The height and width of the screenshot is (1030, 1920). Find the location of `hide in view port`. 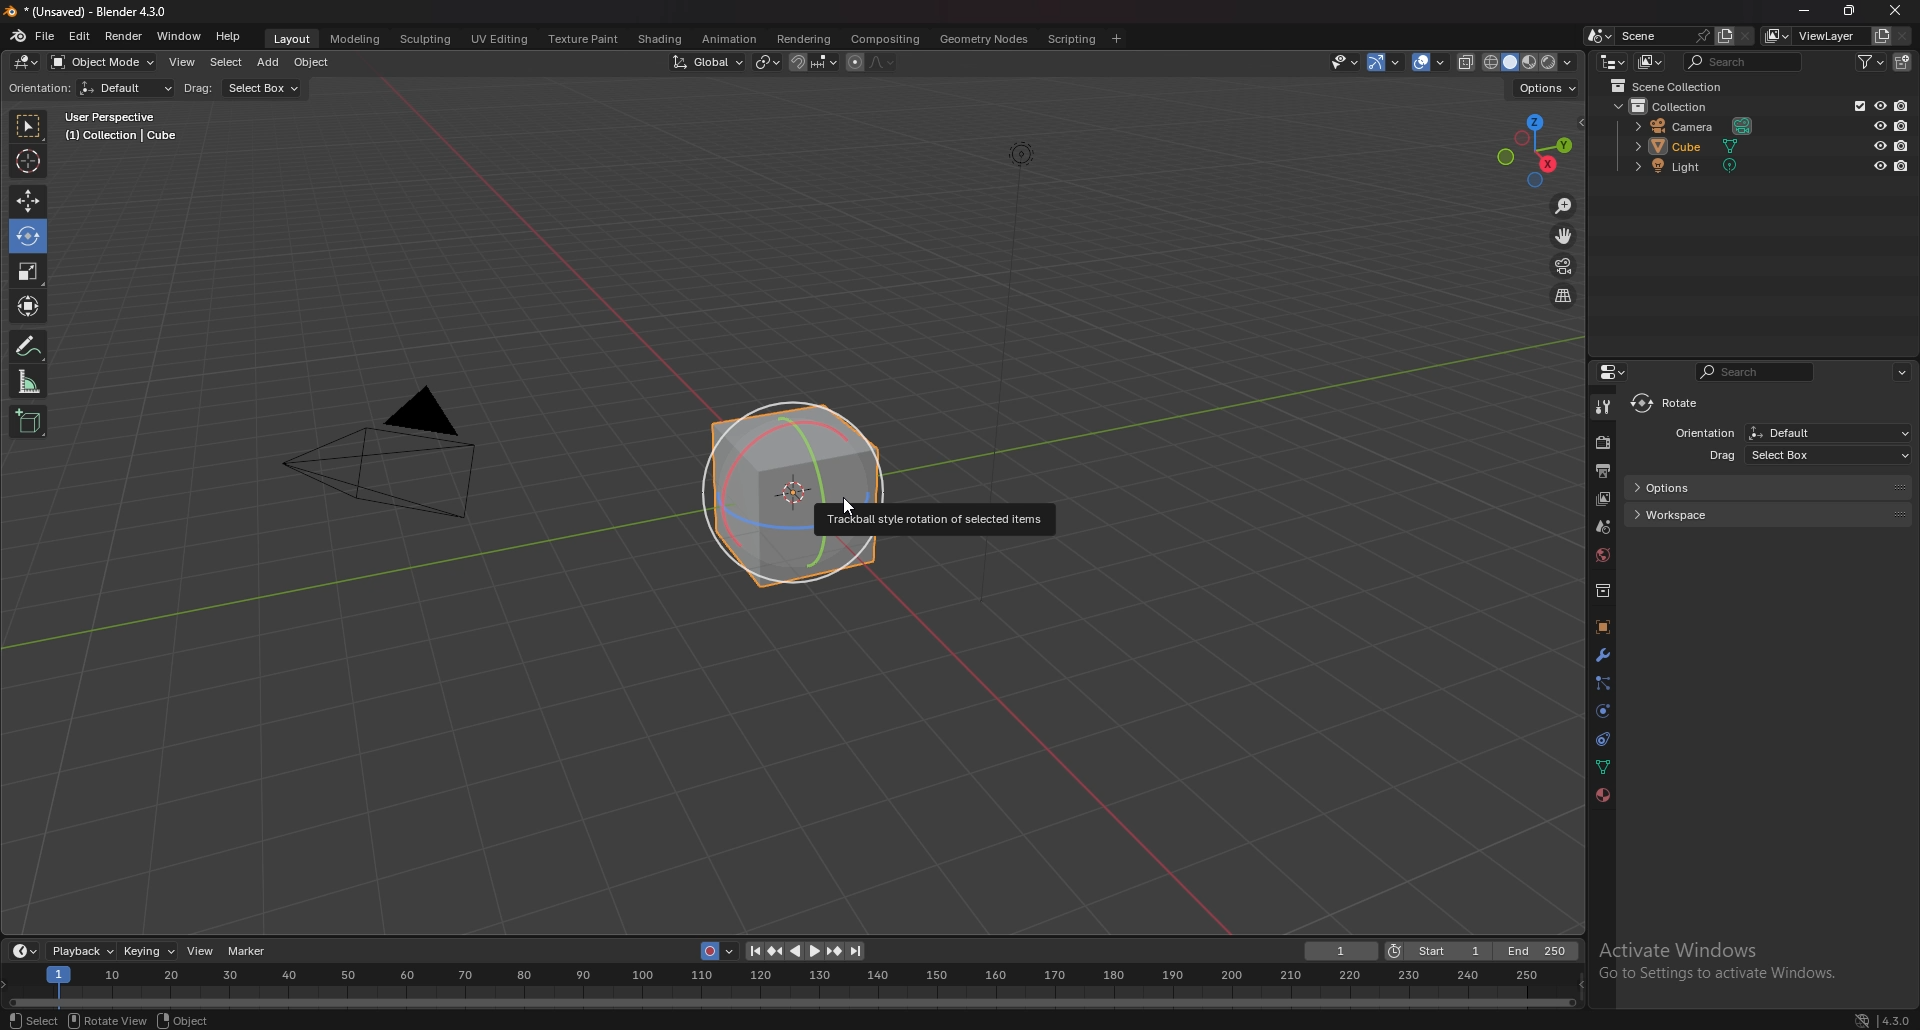

hide in view port is located at coordinates (1879, 165).